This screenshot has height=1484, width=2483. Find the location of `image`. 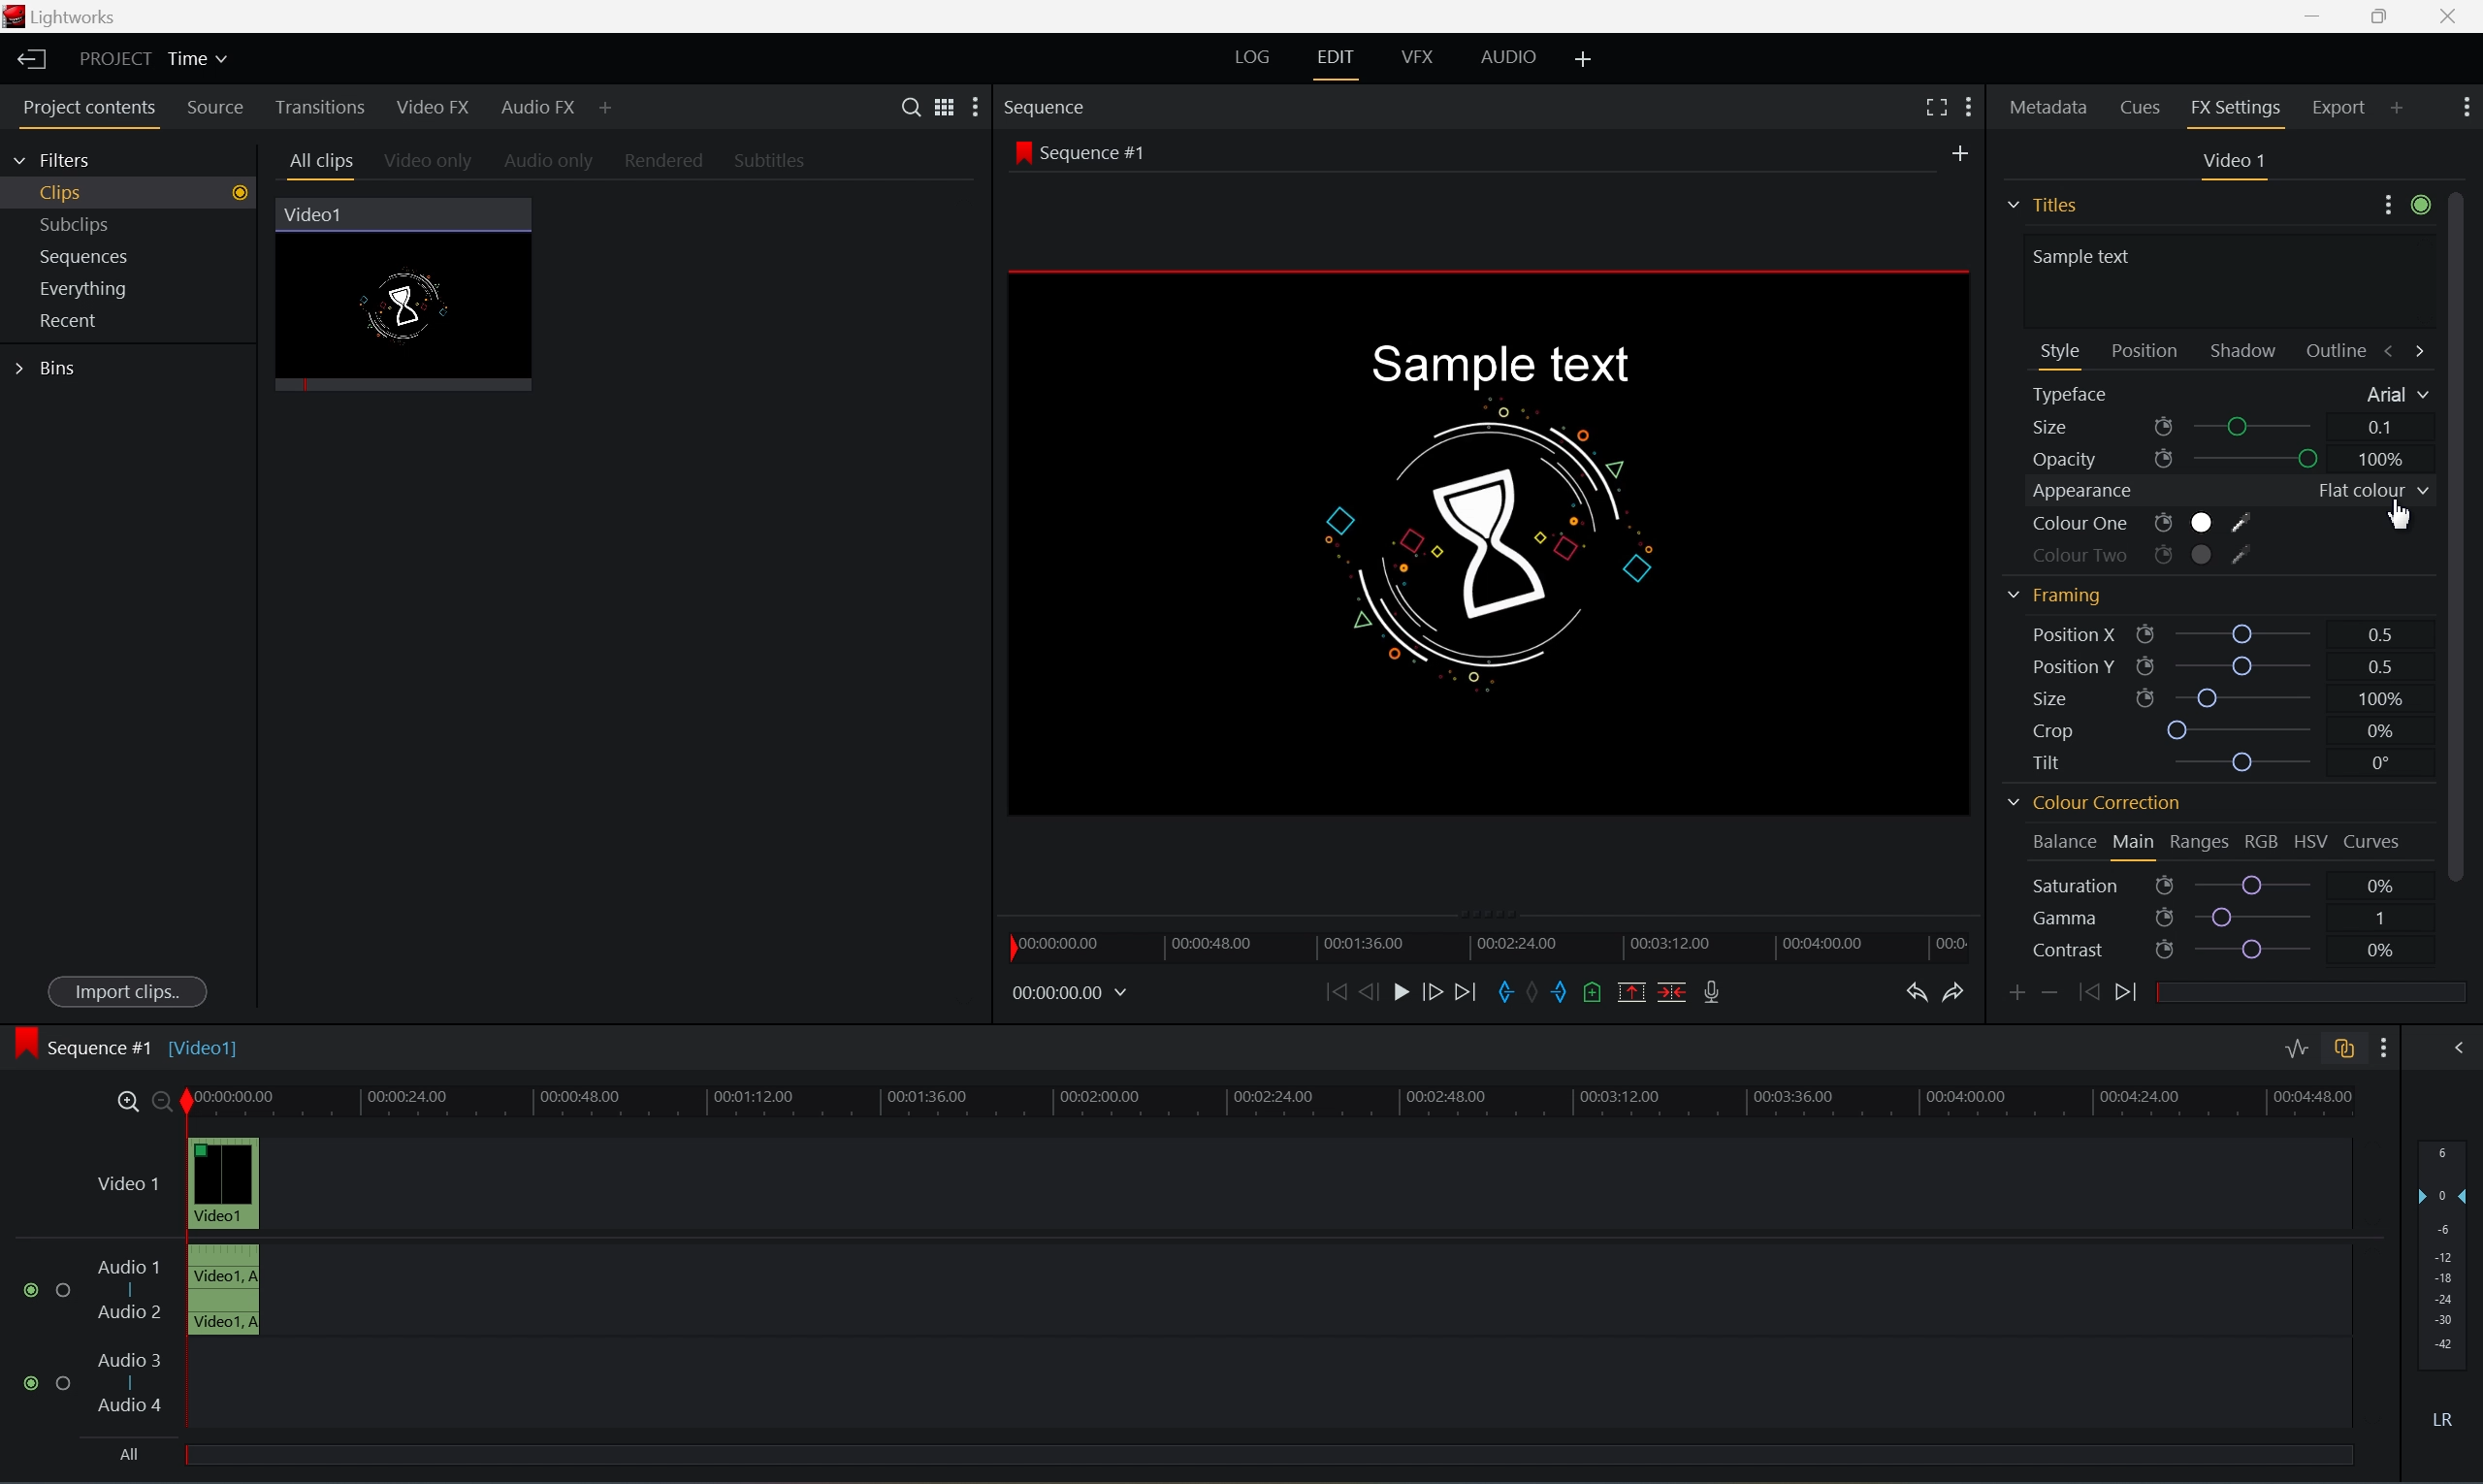

image is located at coordinates (25, 1045).